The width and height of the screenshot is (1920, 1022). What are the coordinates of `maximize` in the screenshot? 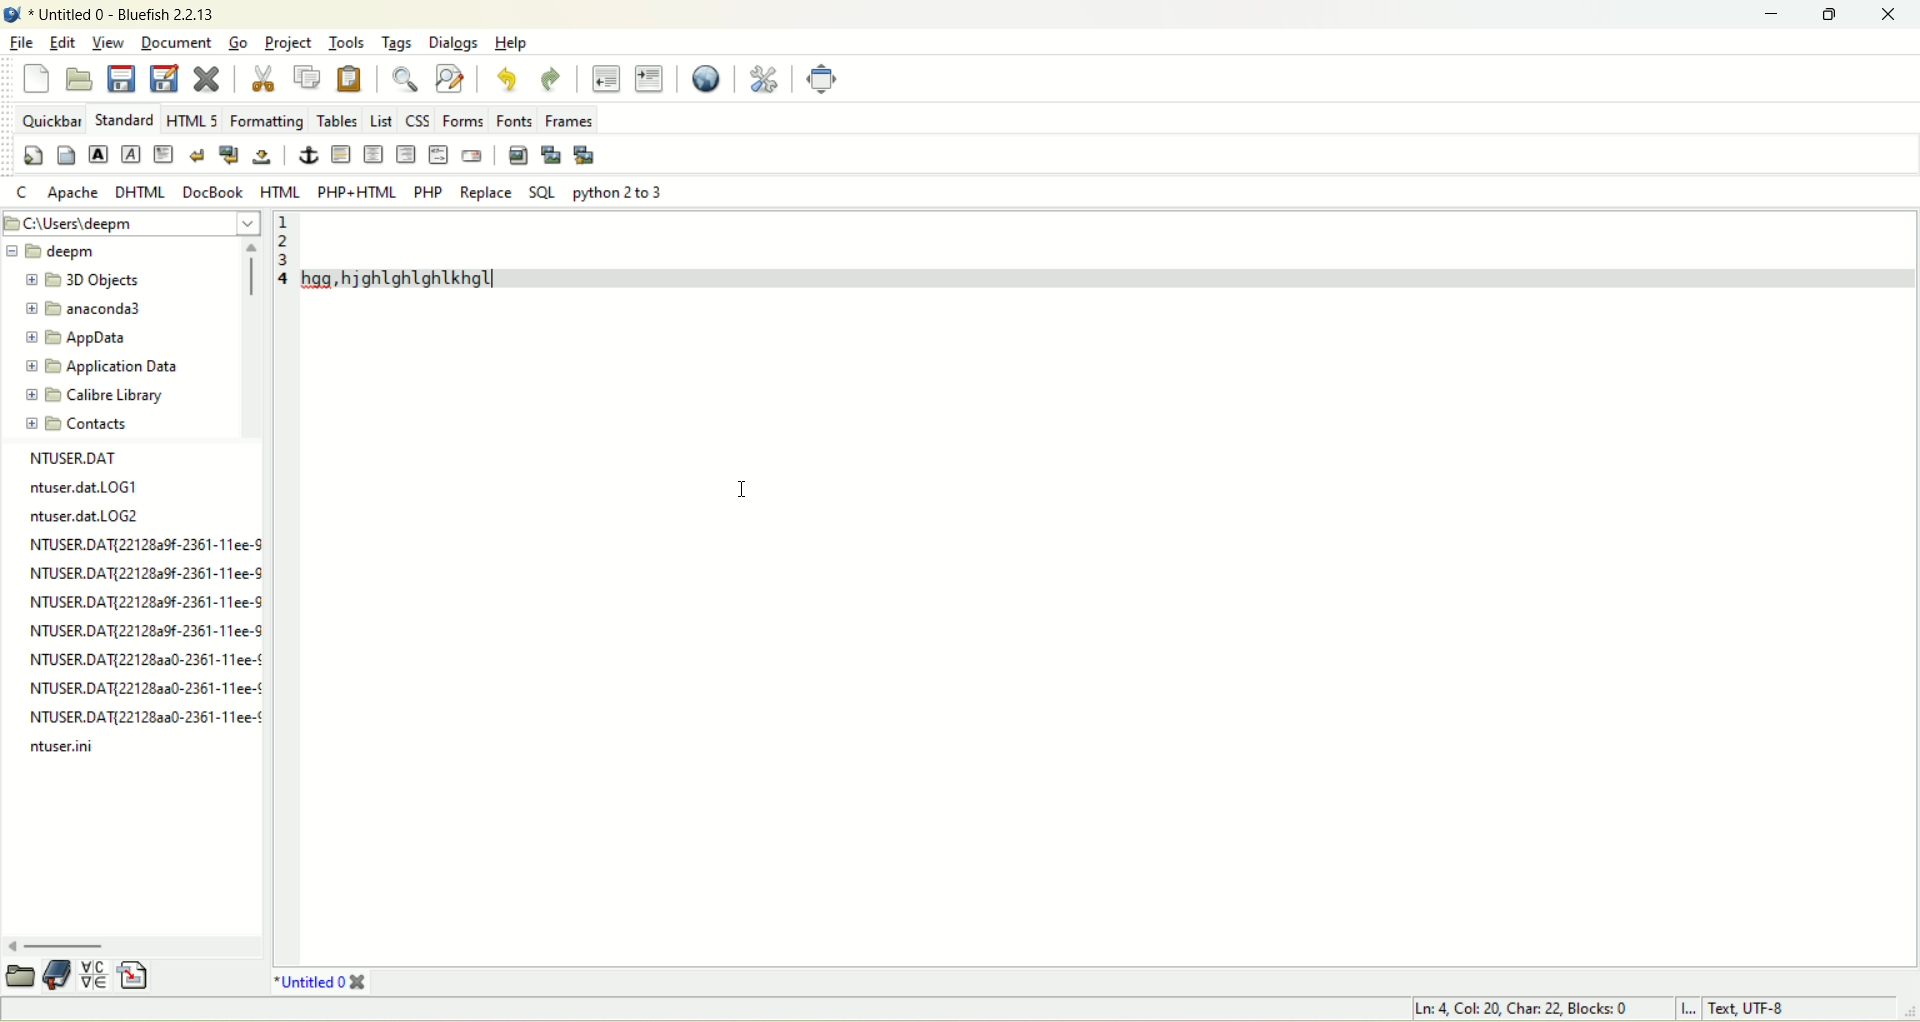 It's located at (1835, 16).